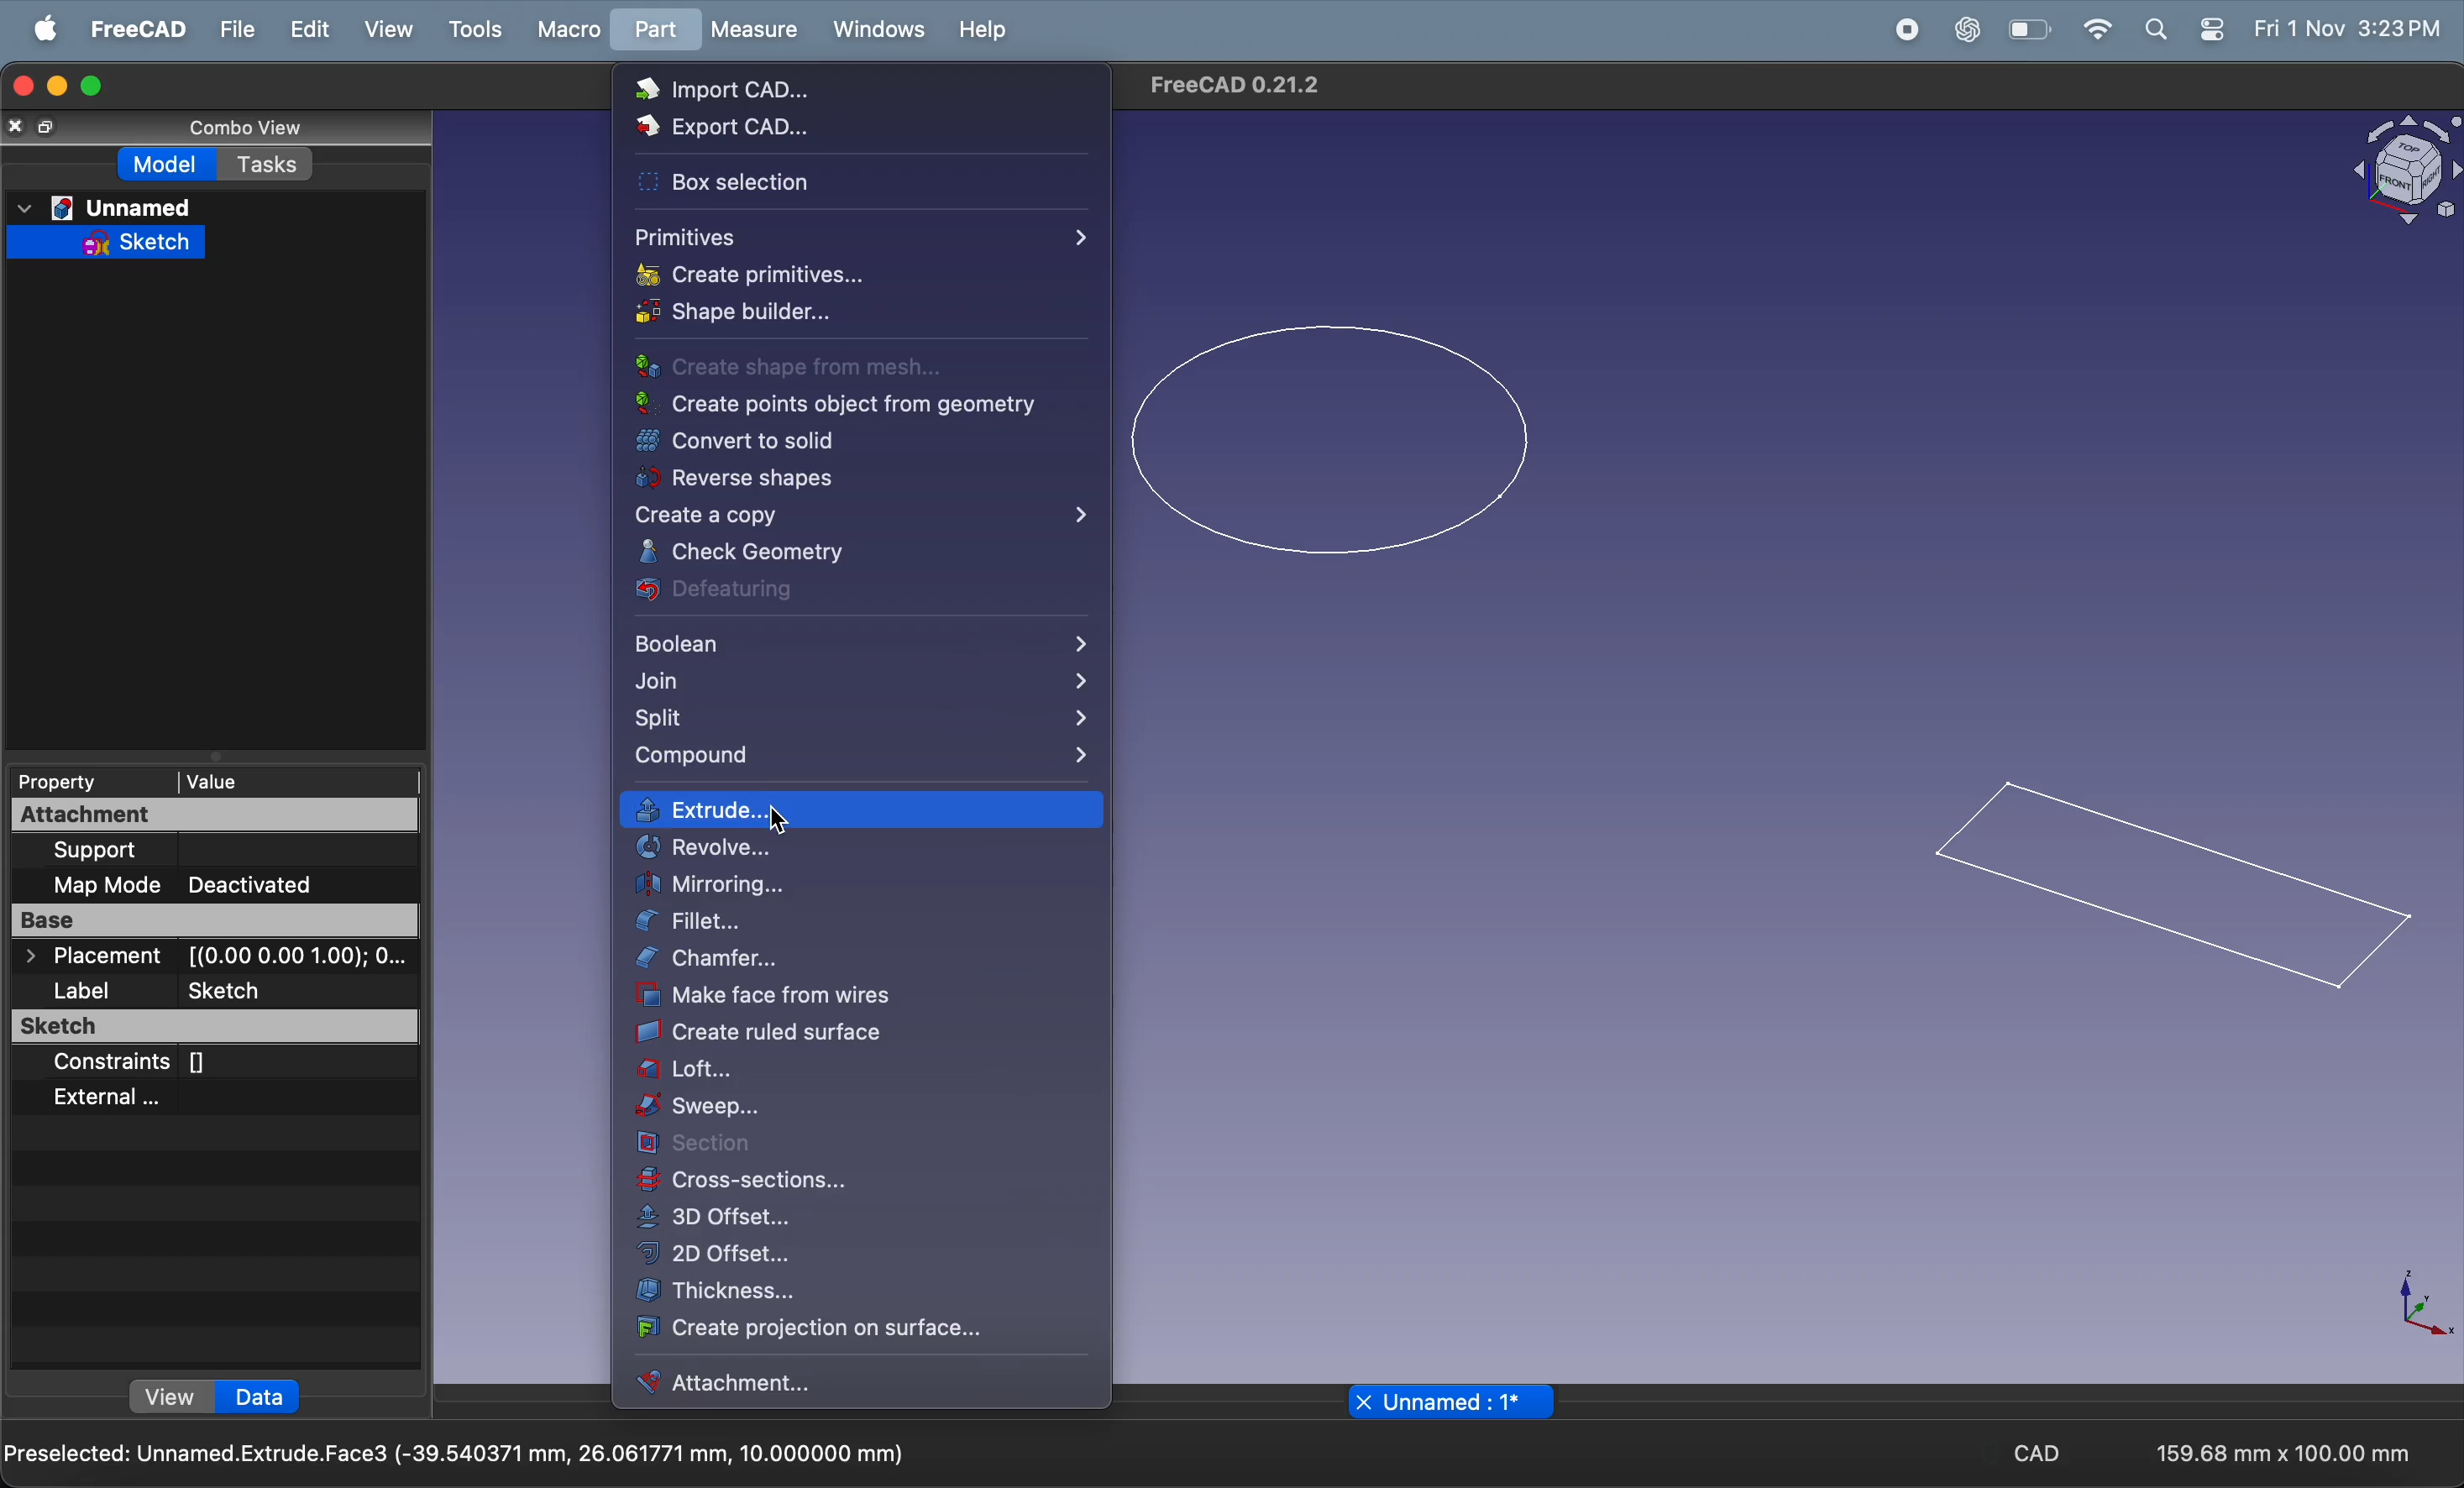 The width and height of the screenshot is (2464, 1488). Describe the element at coordinates (473, 30) in the screenshot. I see `Tools` at that location.